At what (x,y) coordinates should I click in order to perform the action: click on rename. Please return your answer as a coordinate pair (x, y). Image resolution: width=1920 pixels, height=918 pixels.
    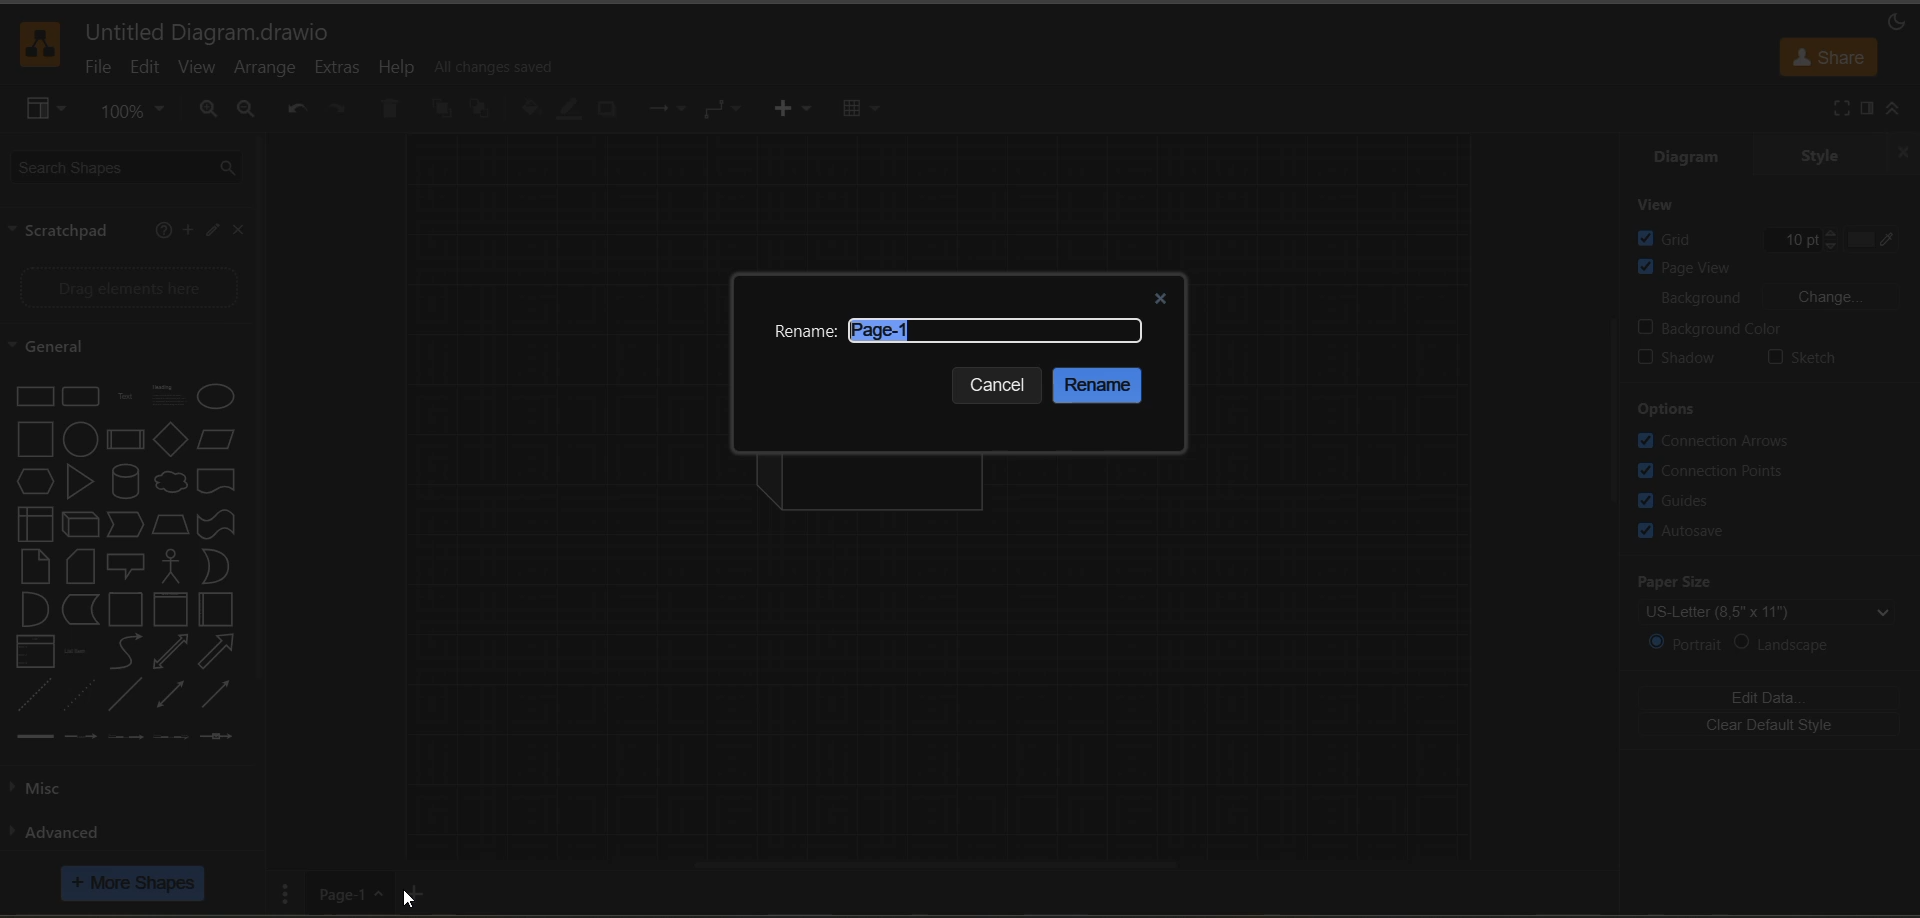
    Looking at the image, I should click on (805, 333).